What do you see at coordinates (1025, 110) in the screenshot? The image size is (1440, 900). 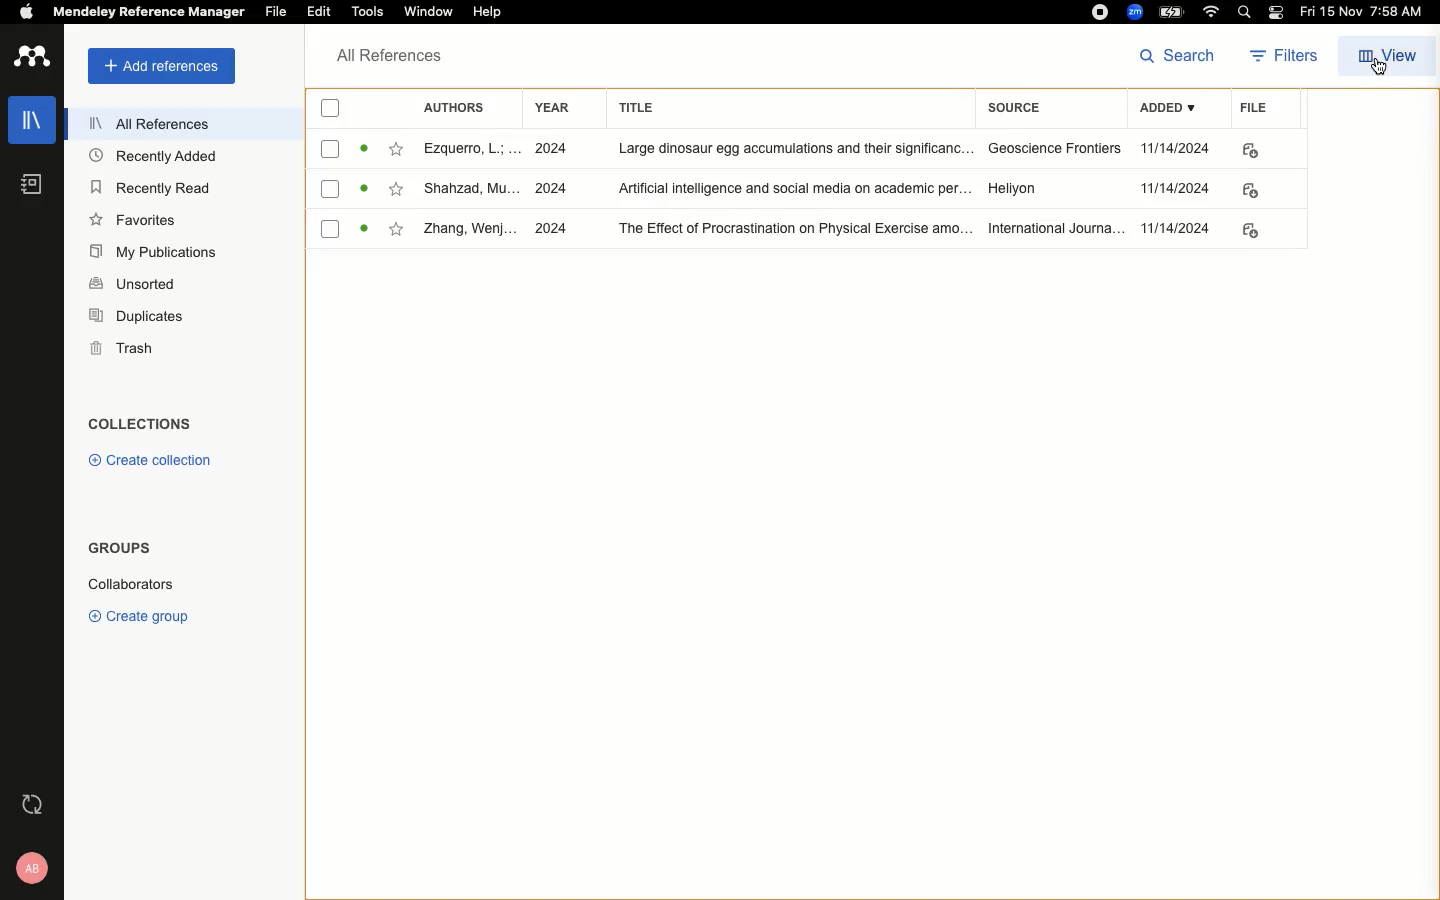 I see `Source` at bounding box center [1025, 110].